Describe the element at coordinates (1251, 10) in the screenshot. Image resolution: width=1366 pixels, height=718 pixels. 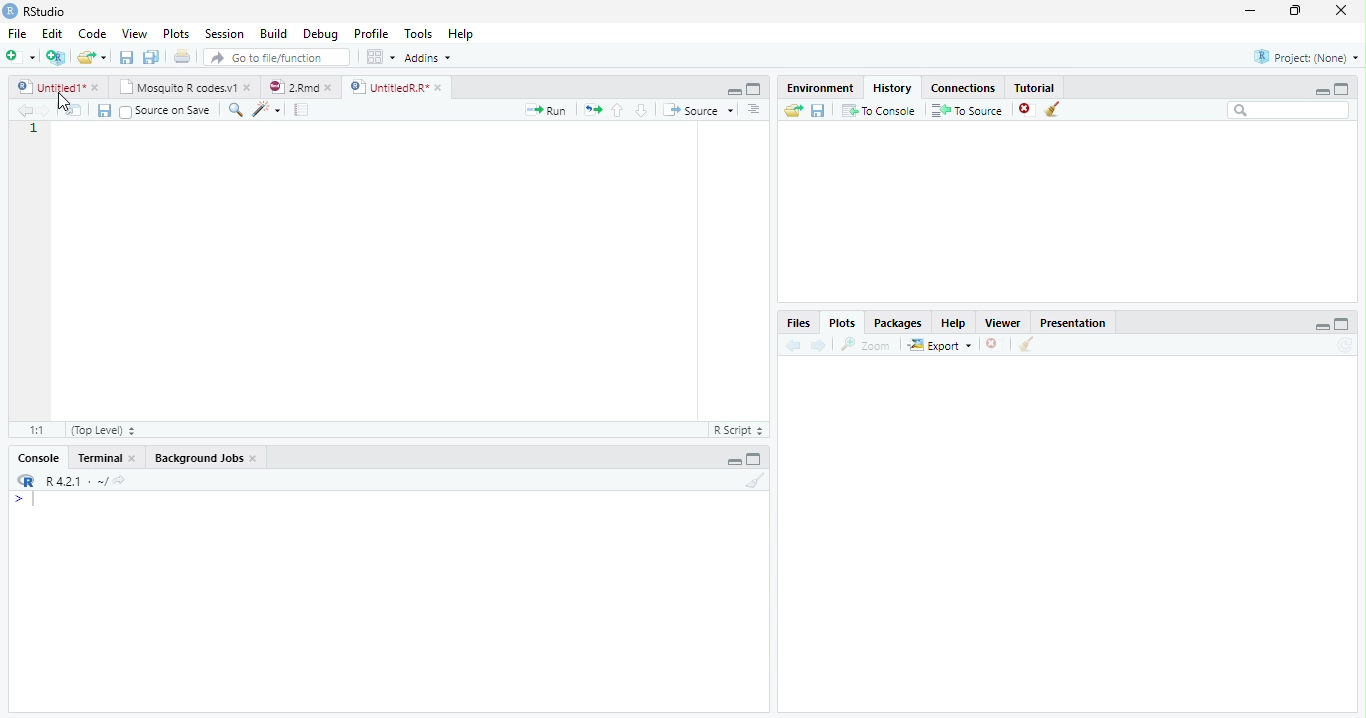
I see `minimize` at that location.